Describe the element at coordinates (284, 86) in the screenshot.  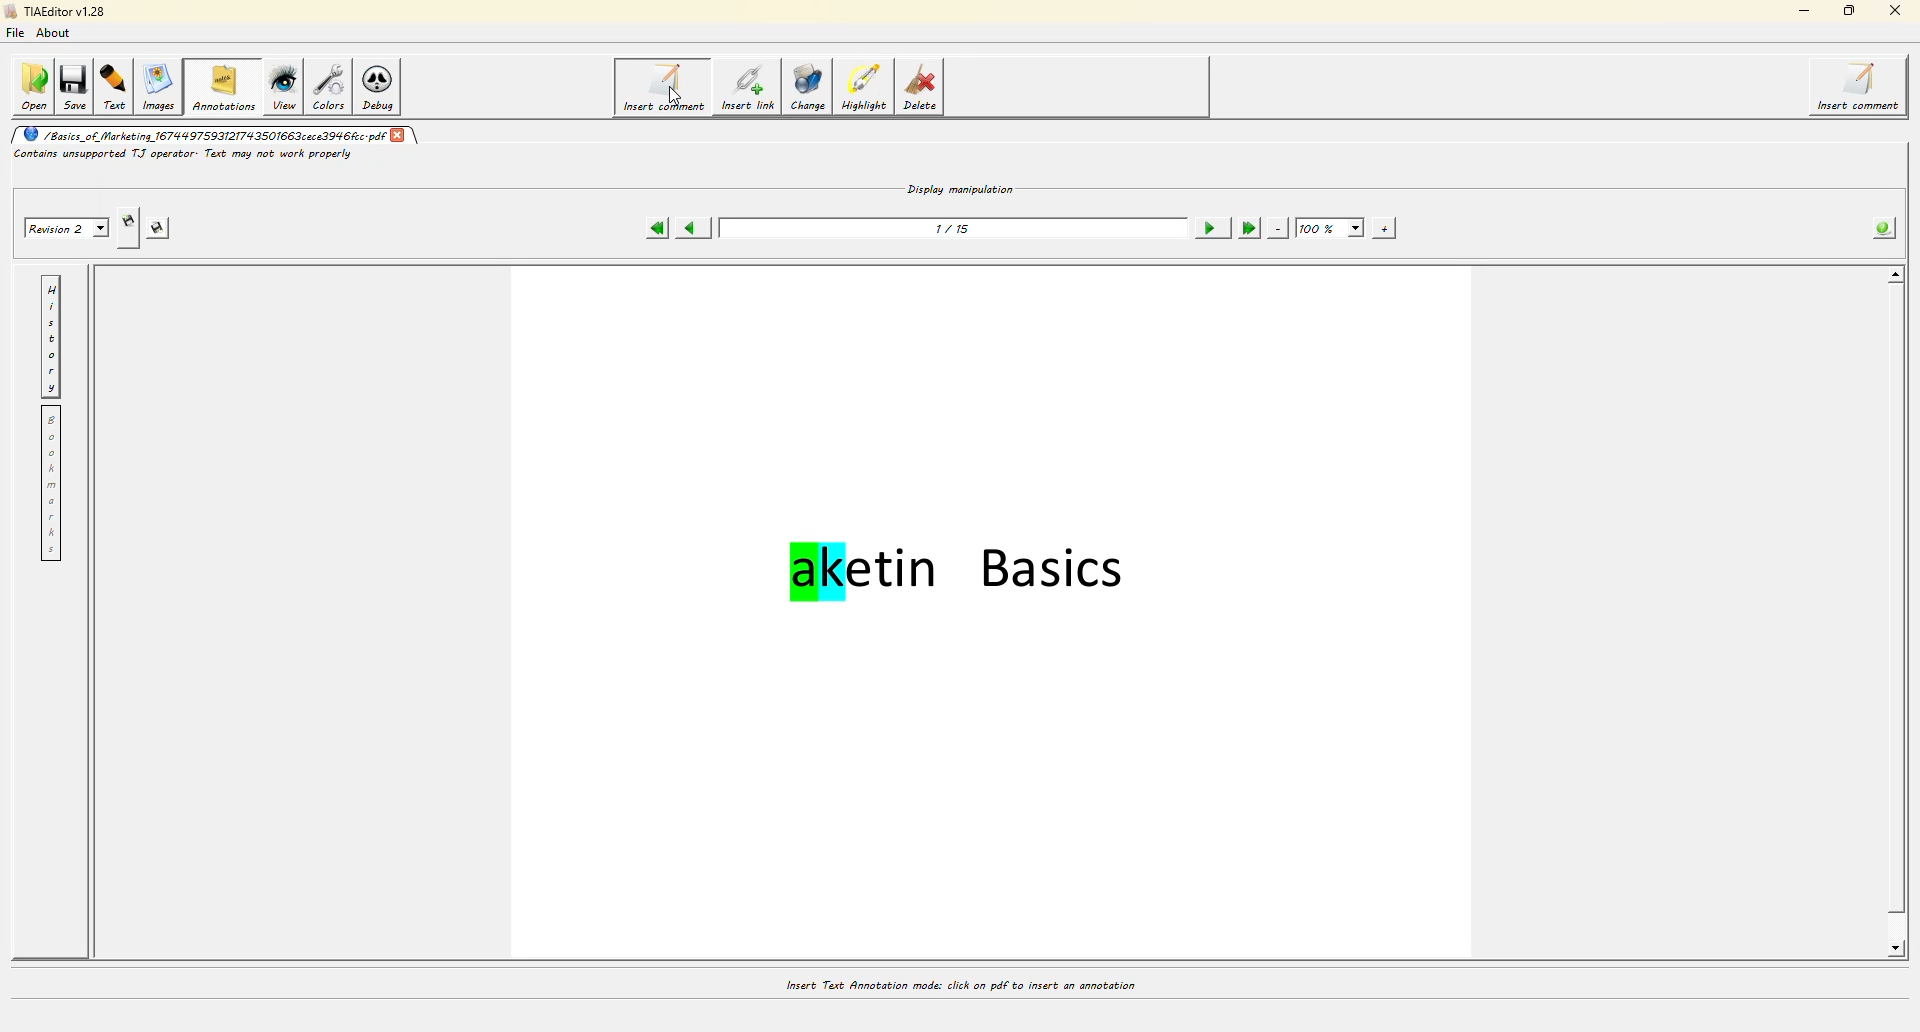
I see `view` at that location.